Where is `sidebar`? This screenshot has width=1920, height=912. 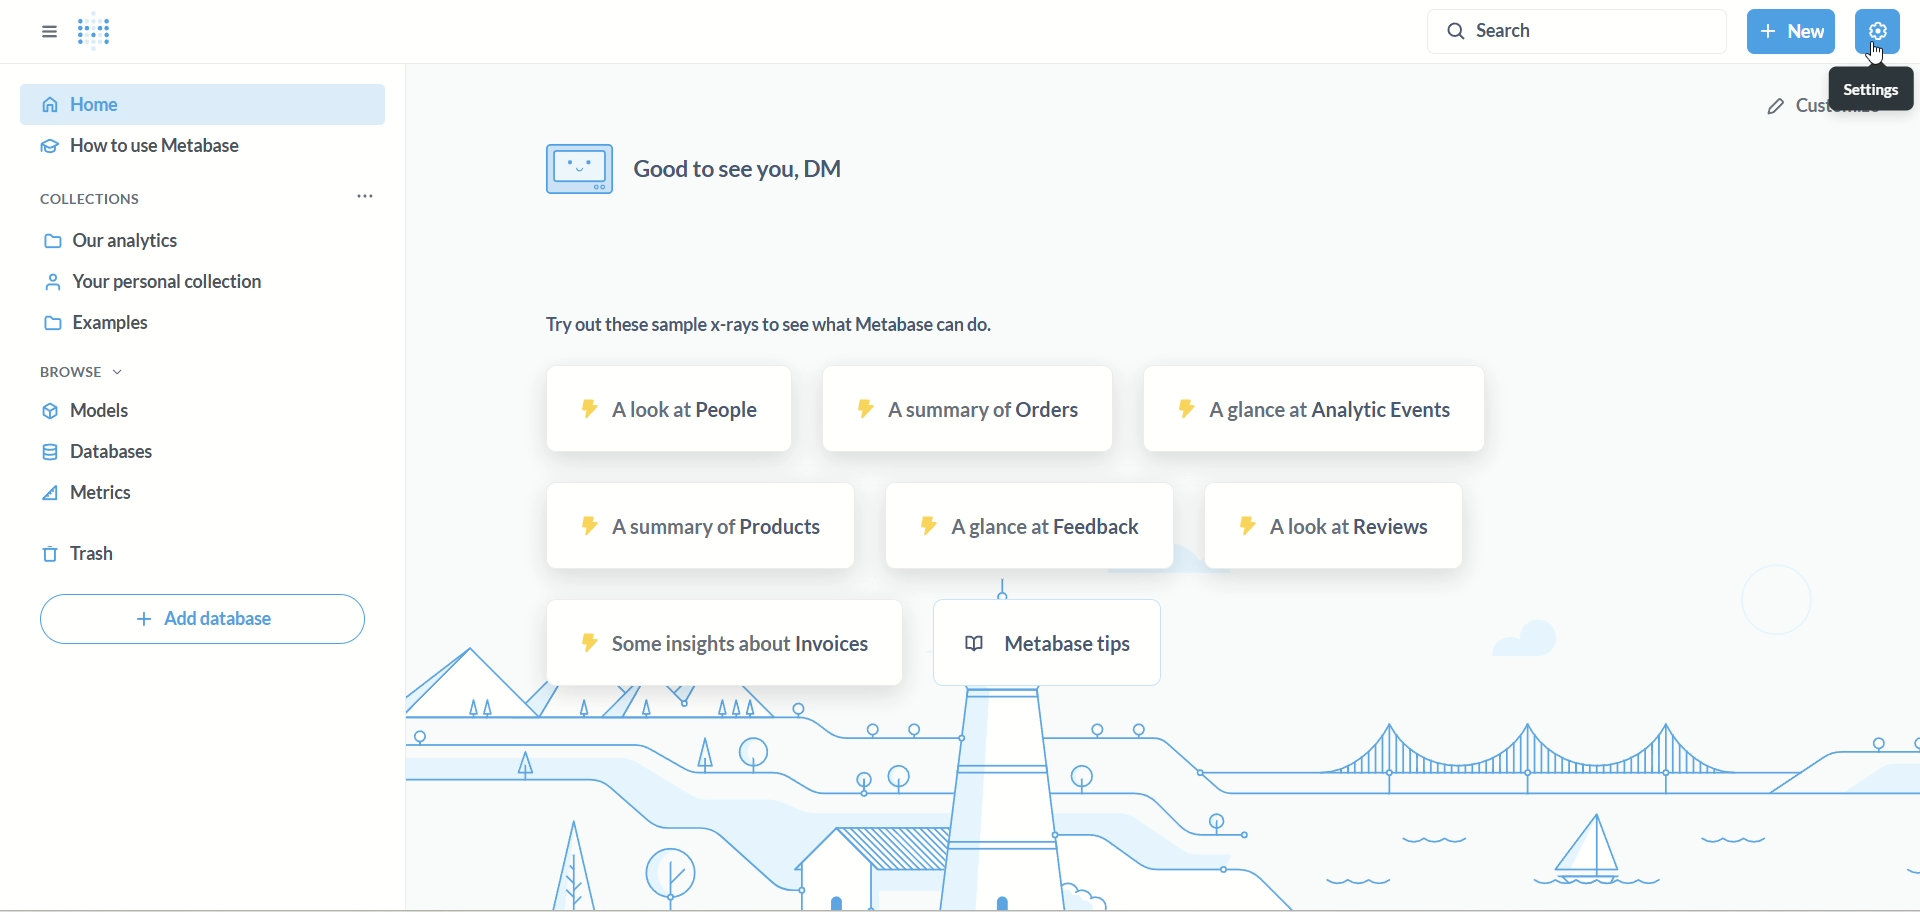 sidebar is located at coordinates (44, 38).